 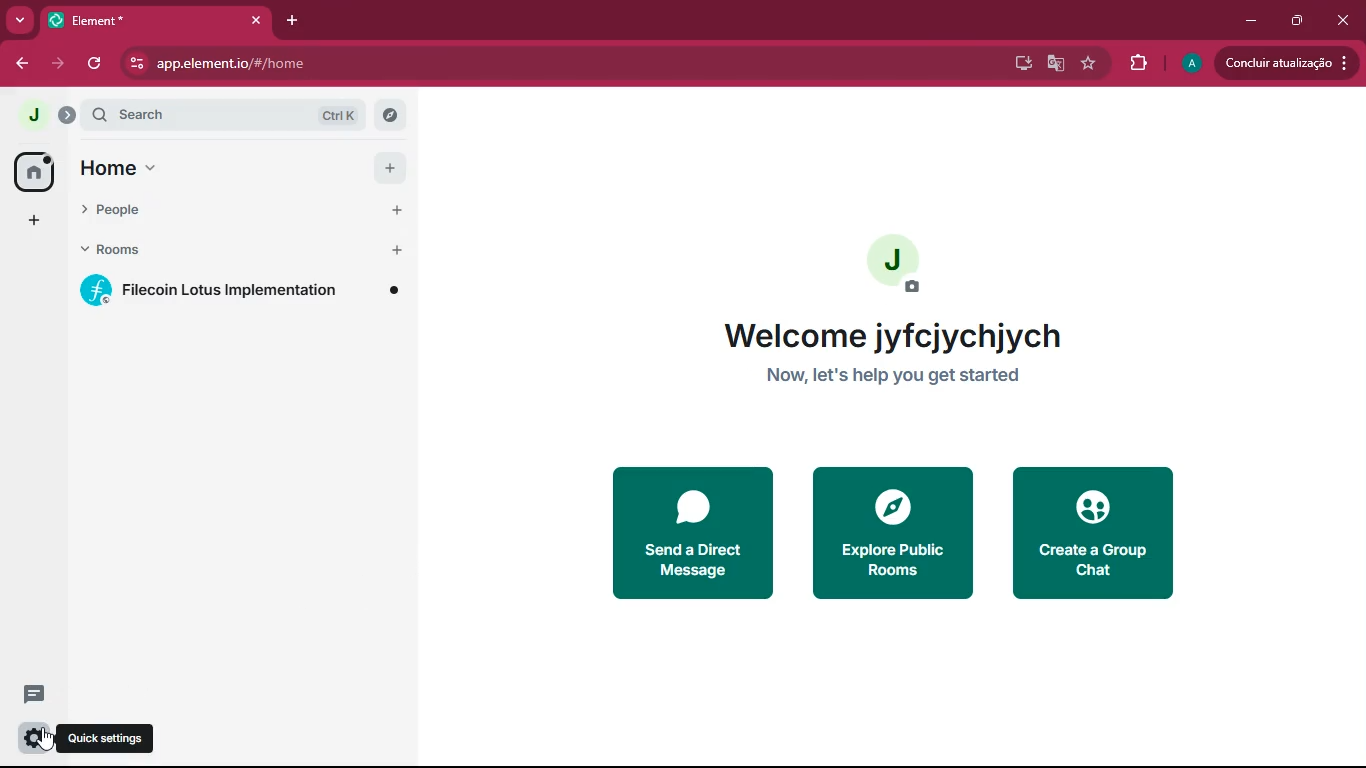 What do you see at coordinates (1189, 61) in the screenshot?
I see `A` at bounding box center [1189, 61].